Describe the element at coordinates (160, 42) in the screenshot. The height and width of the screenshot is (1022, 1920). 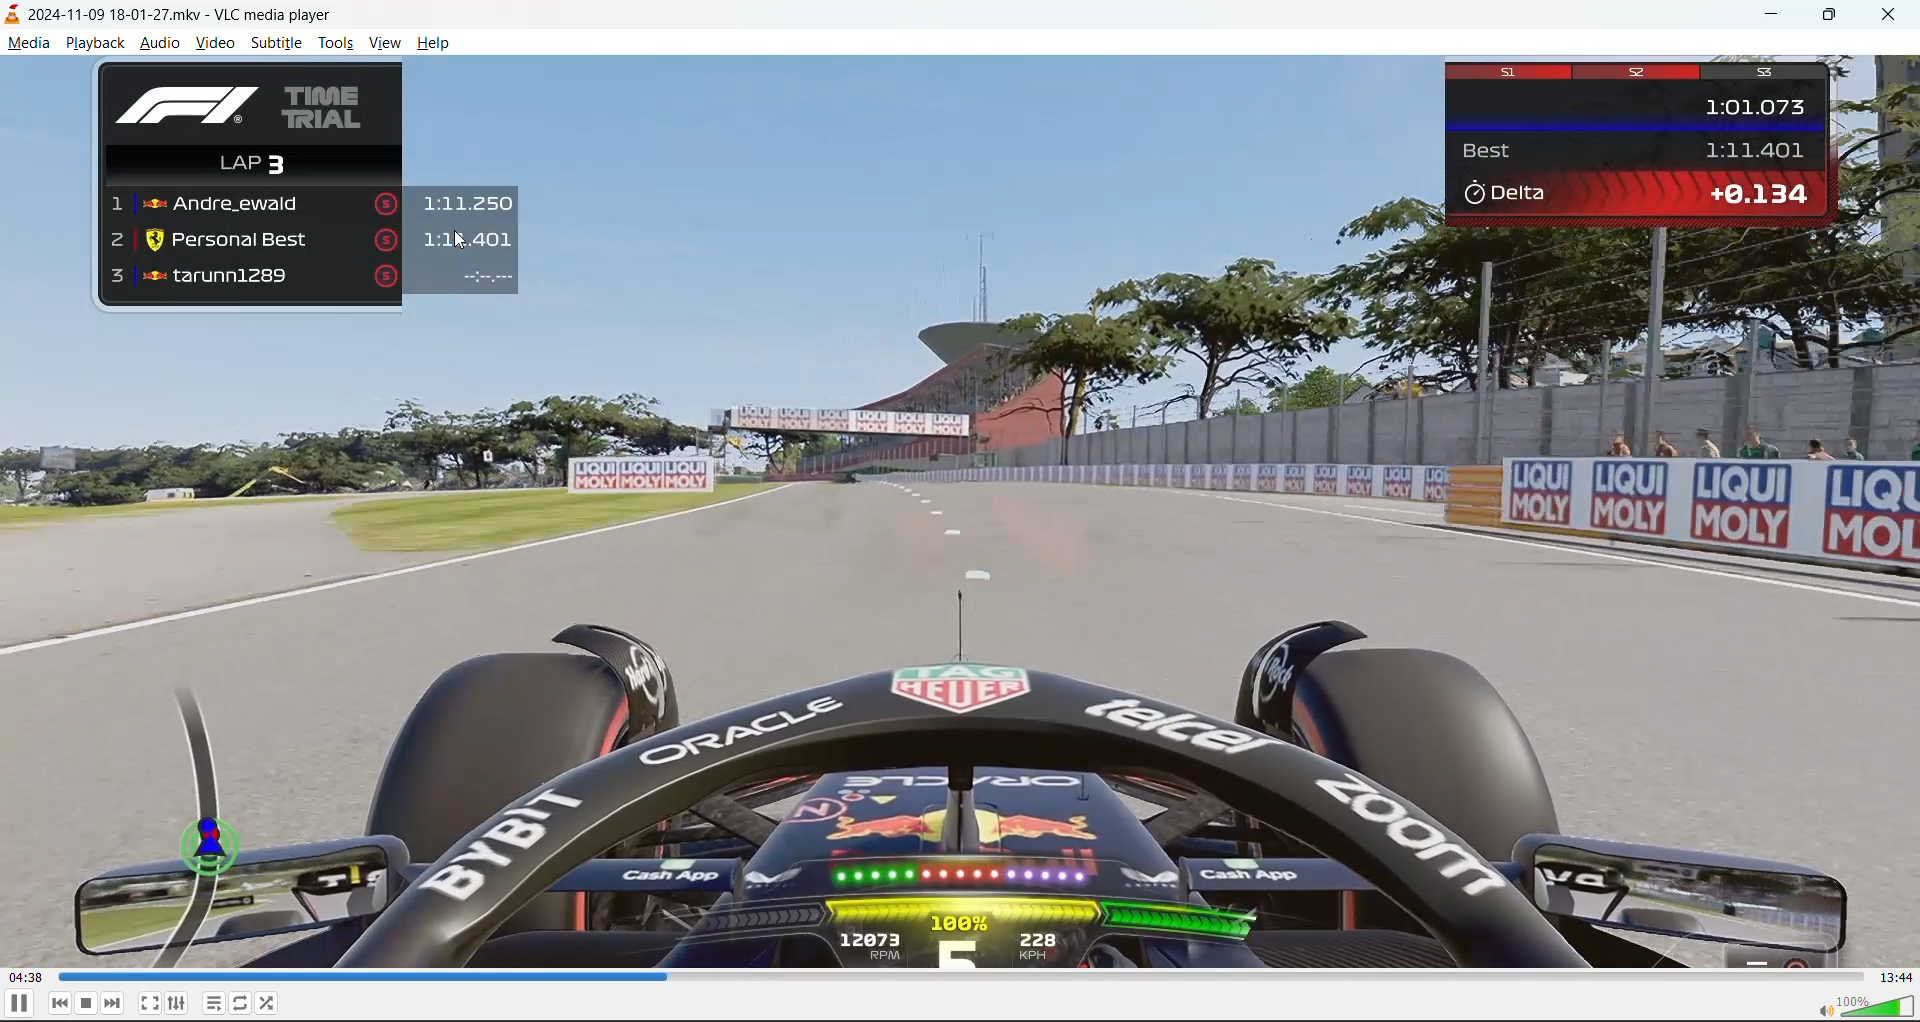
I see `audio` at that location.